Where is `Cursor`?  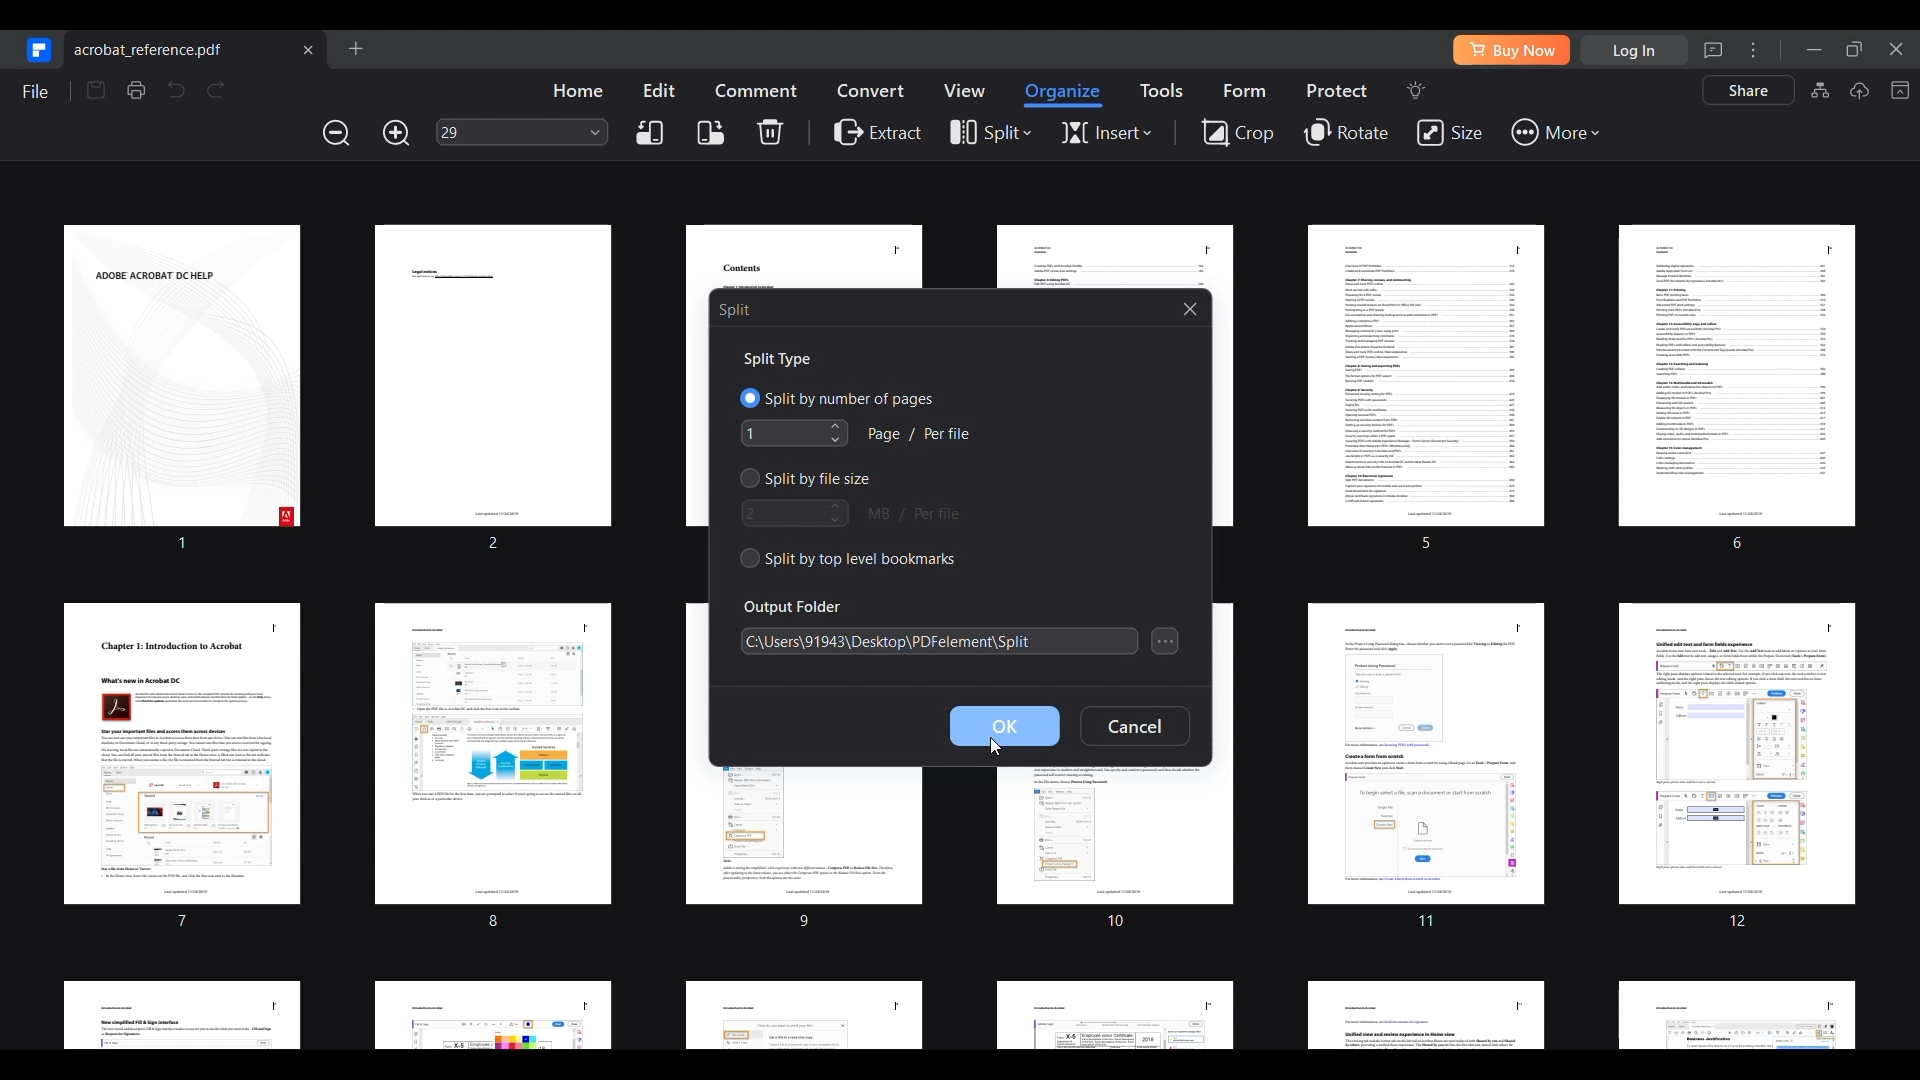
Cursor is located at coordinates (995, 748).